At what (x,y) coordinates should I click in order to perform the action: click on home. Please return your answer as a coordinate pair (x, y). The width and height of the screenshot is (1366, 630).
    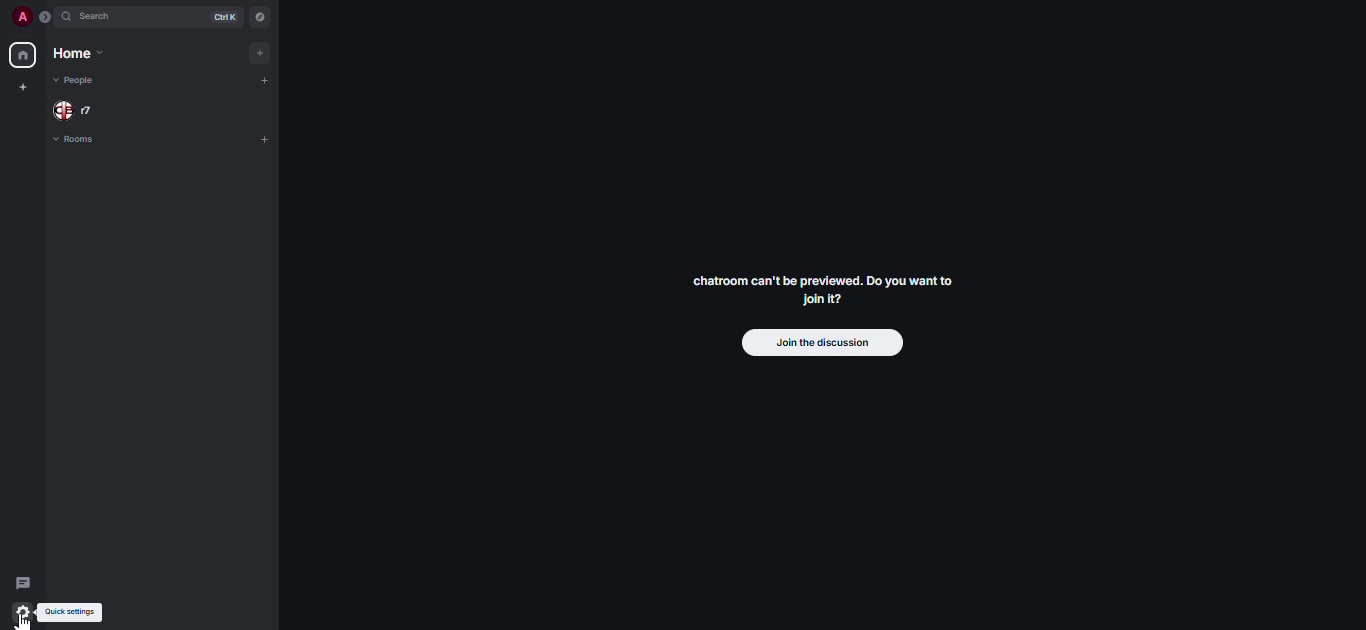
    Looking at the image, I should click on (86, 54).